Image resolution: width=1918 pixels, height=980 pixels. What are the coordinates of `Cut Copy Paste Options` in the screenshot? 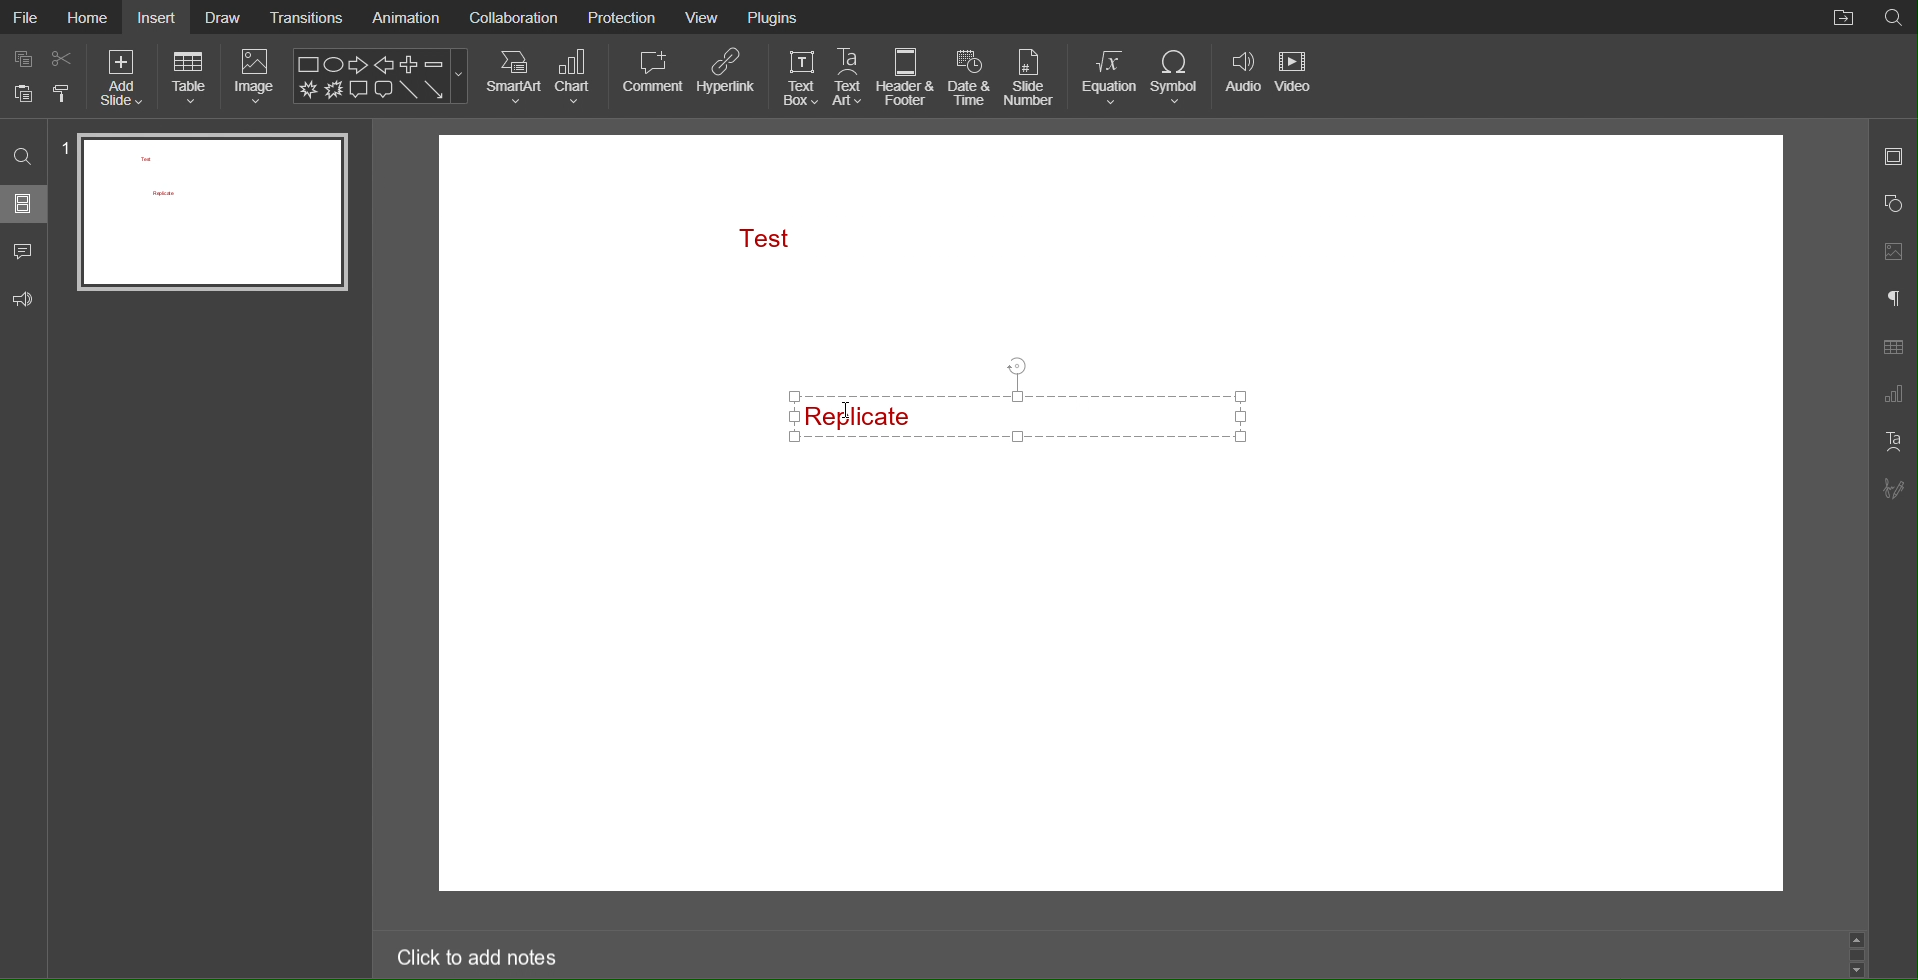 It's located at (44, 79).